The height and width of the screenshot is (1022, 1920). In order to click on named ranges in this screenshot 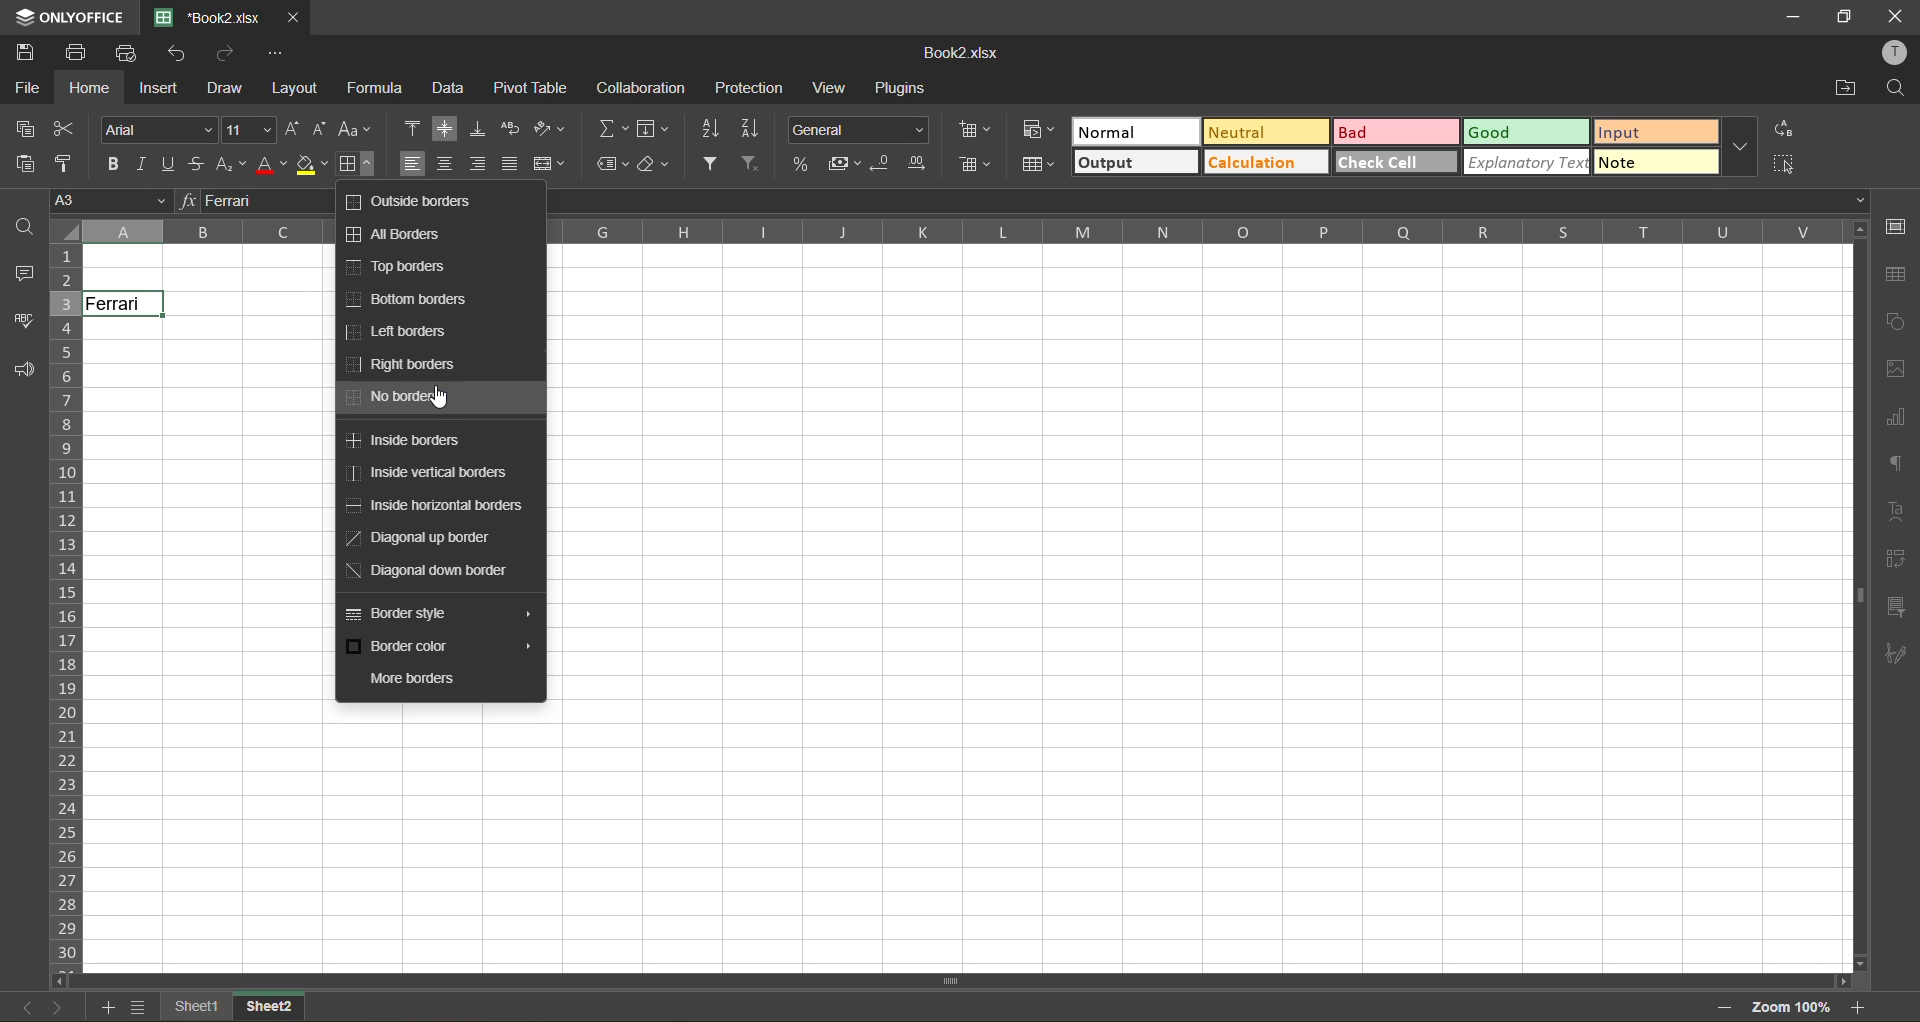, I will do `click(613, 166)`.